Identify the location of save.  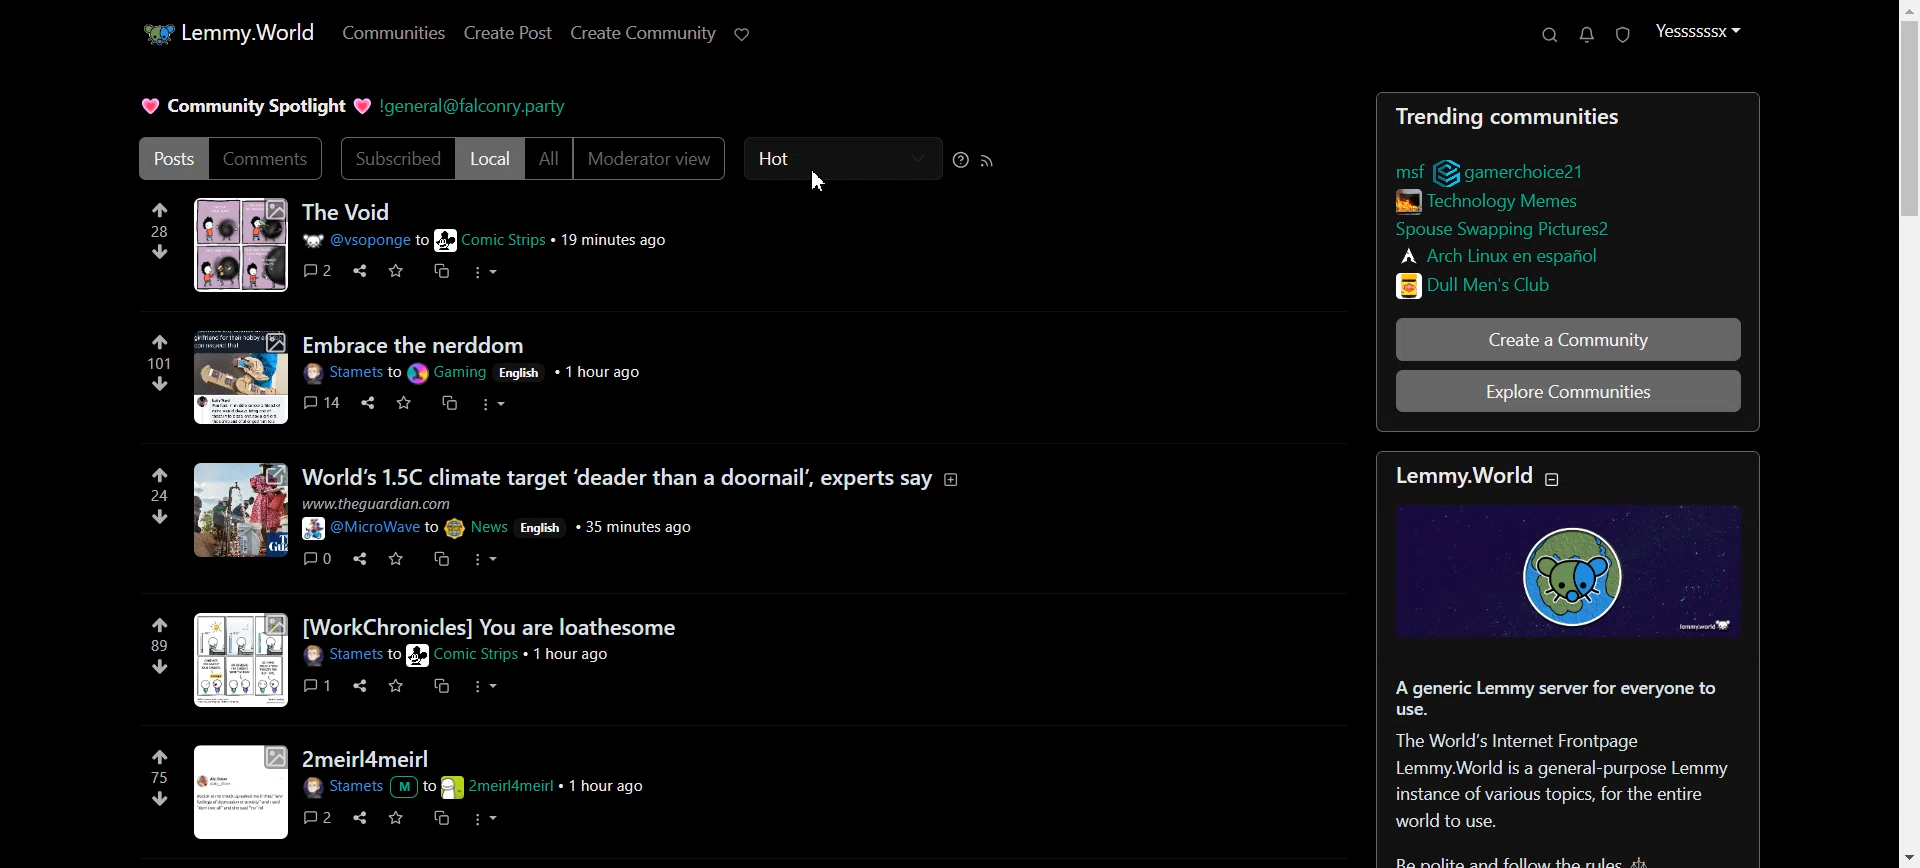
(390, 269).